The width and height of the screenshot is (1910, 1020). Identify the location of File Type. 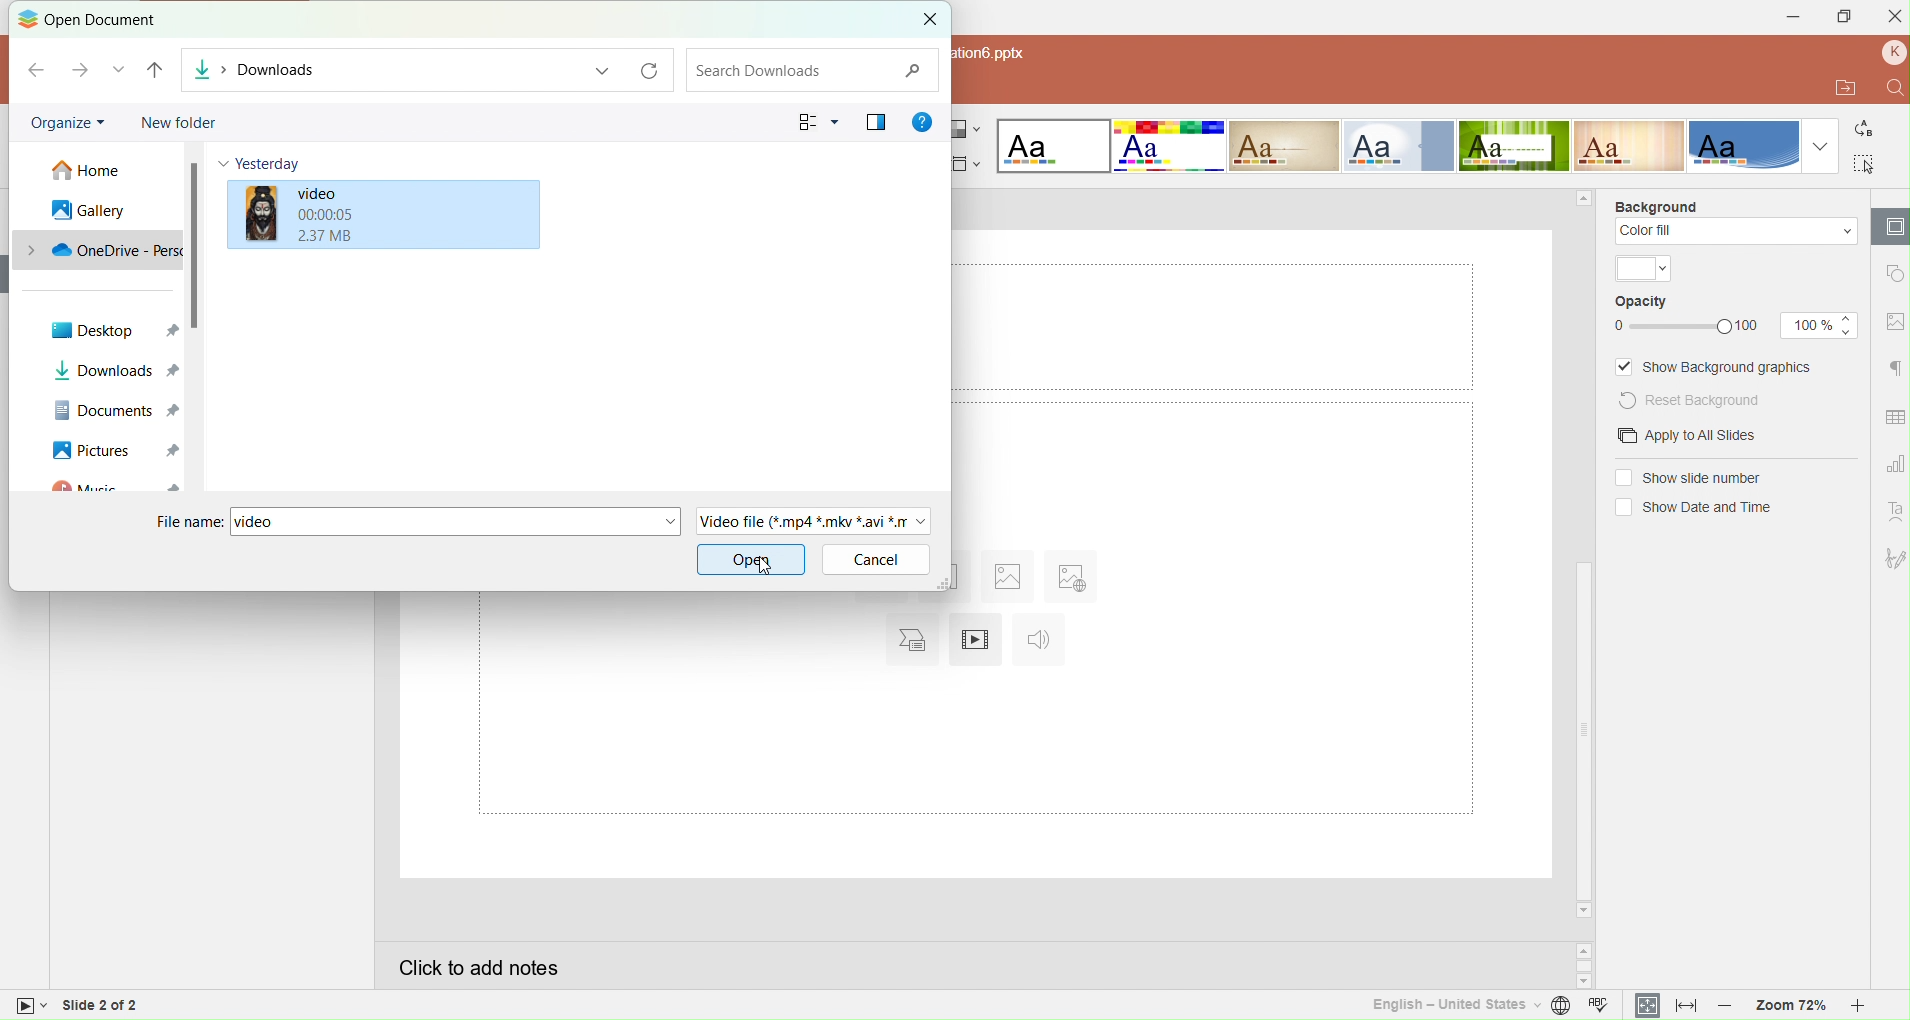
(814, 521).